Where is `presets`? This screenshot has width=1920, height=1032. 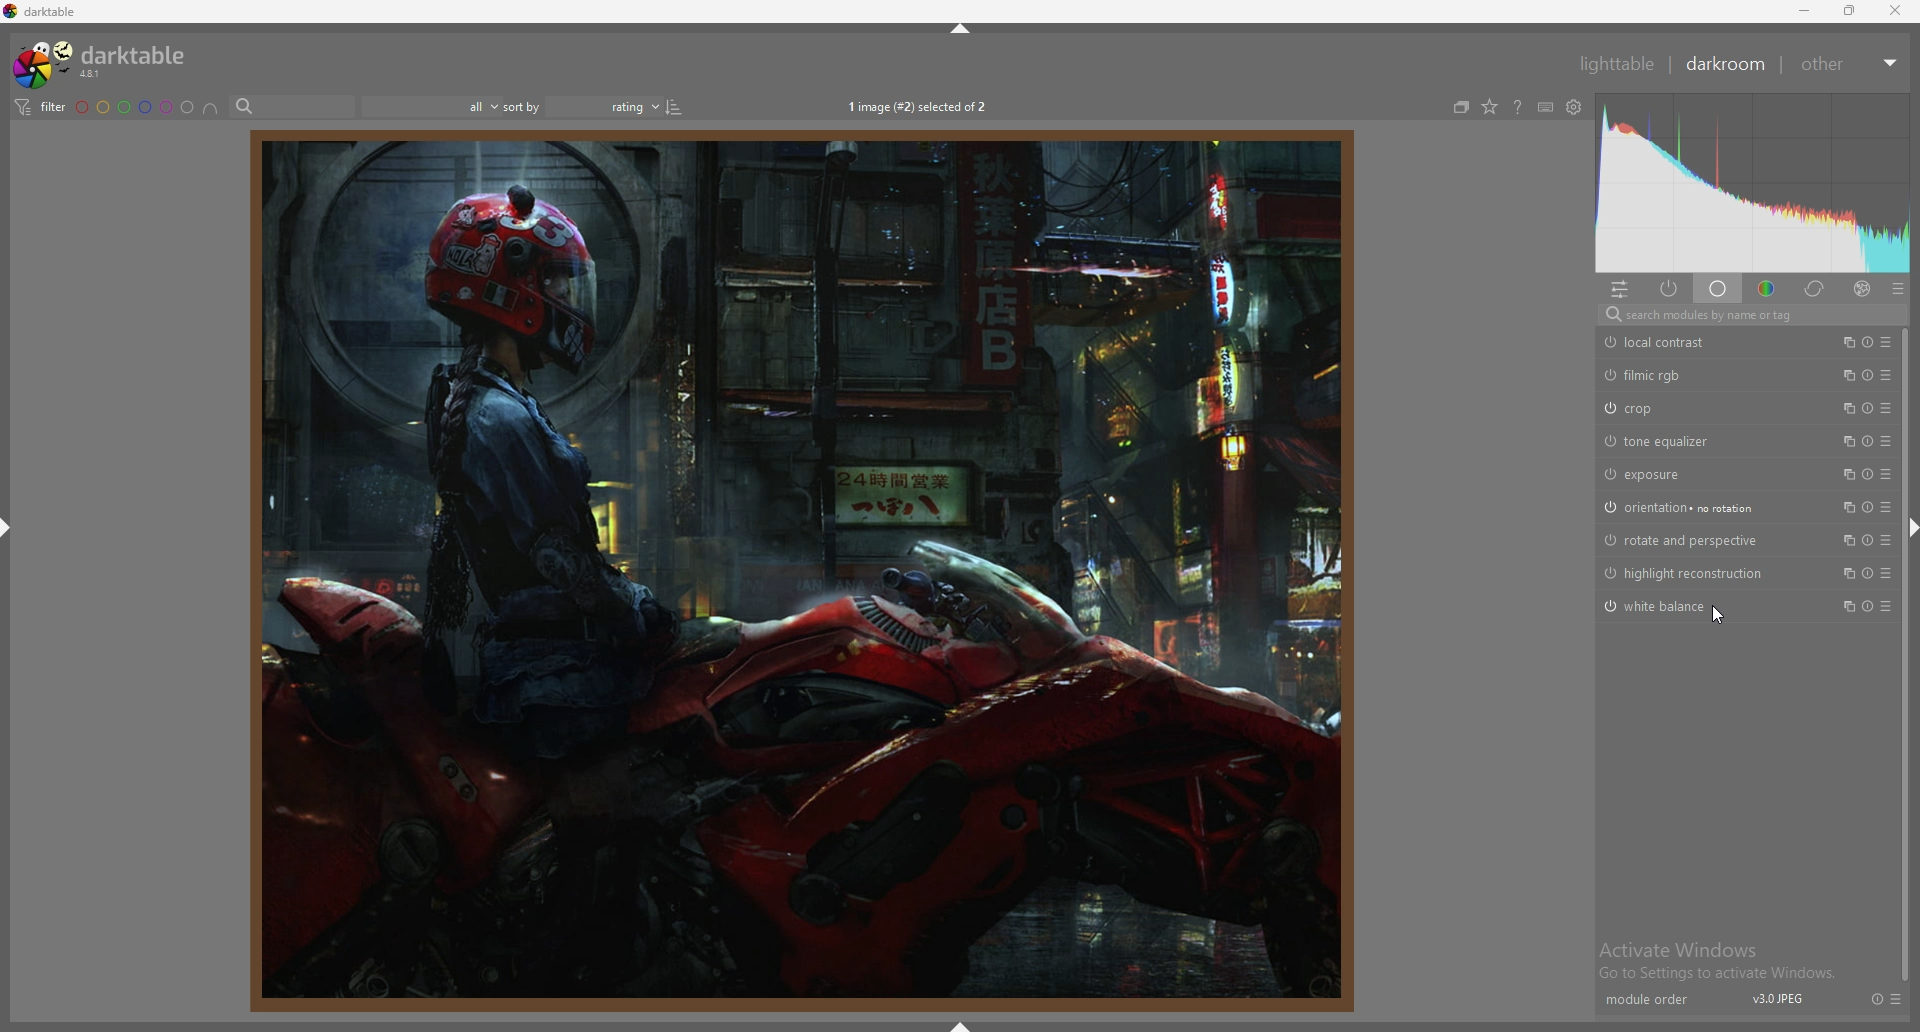
presets is located at coordinates (1886, 375).